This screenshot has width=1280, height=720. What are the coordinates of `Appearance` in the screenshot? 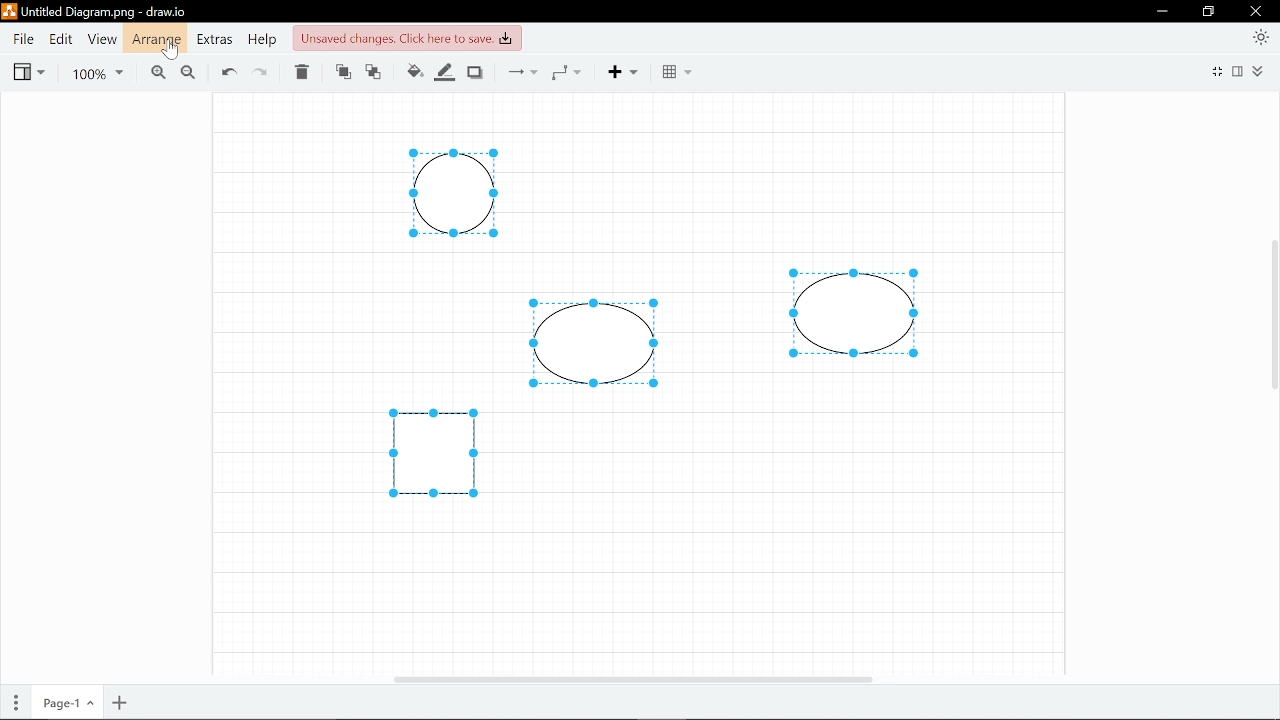 It's located at (1262, 36).